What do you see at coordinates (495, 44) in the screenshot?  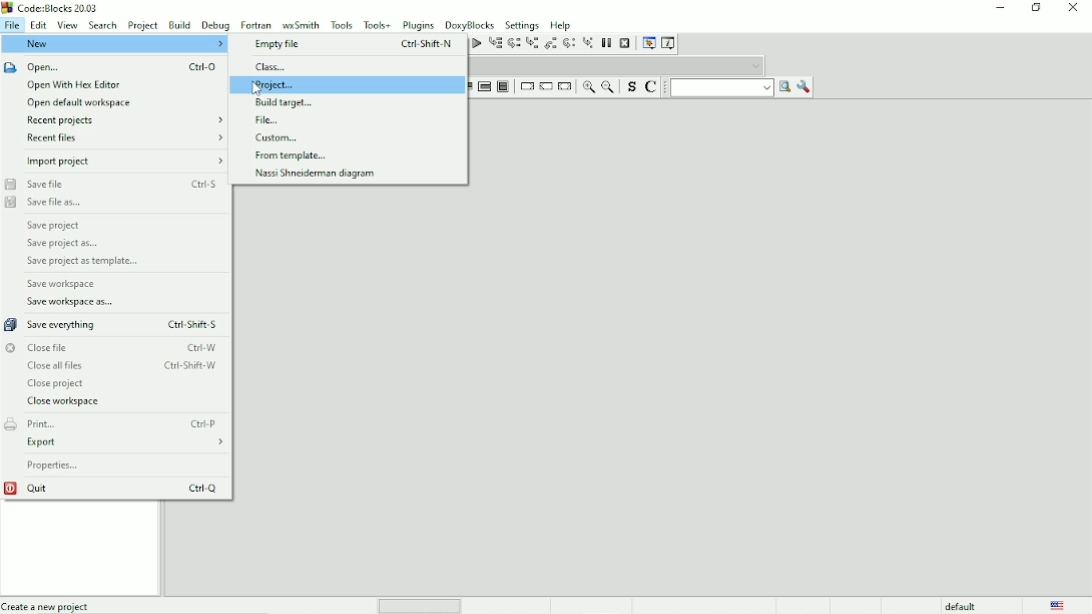 I see `Run to cursor` at bounding box center [495, 44].